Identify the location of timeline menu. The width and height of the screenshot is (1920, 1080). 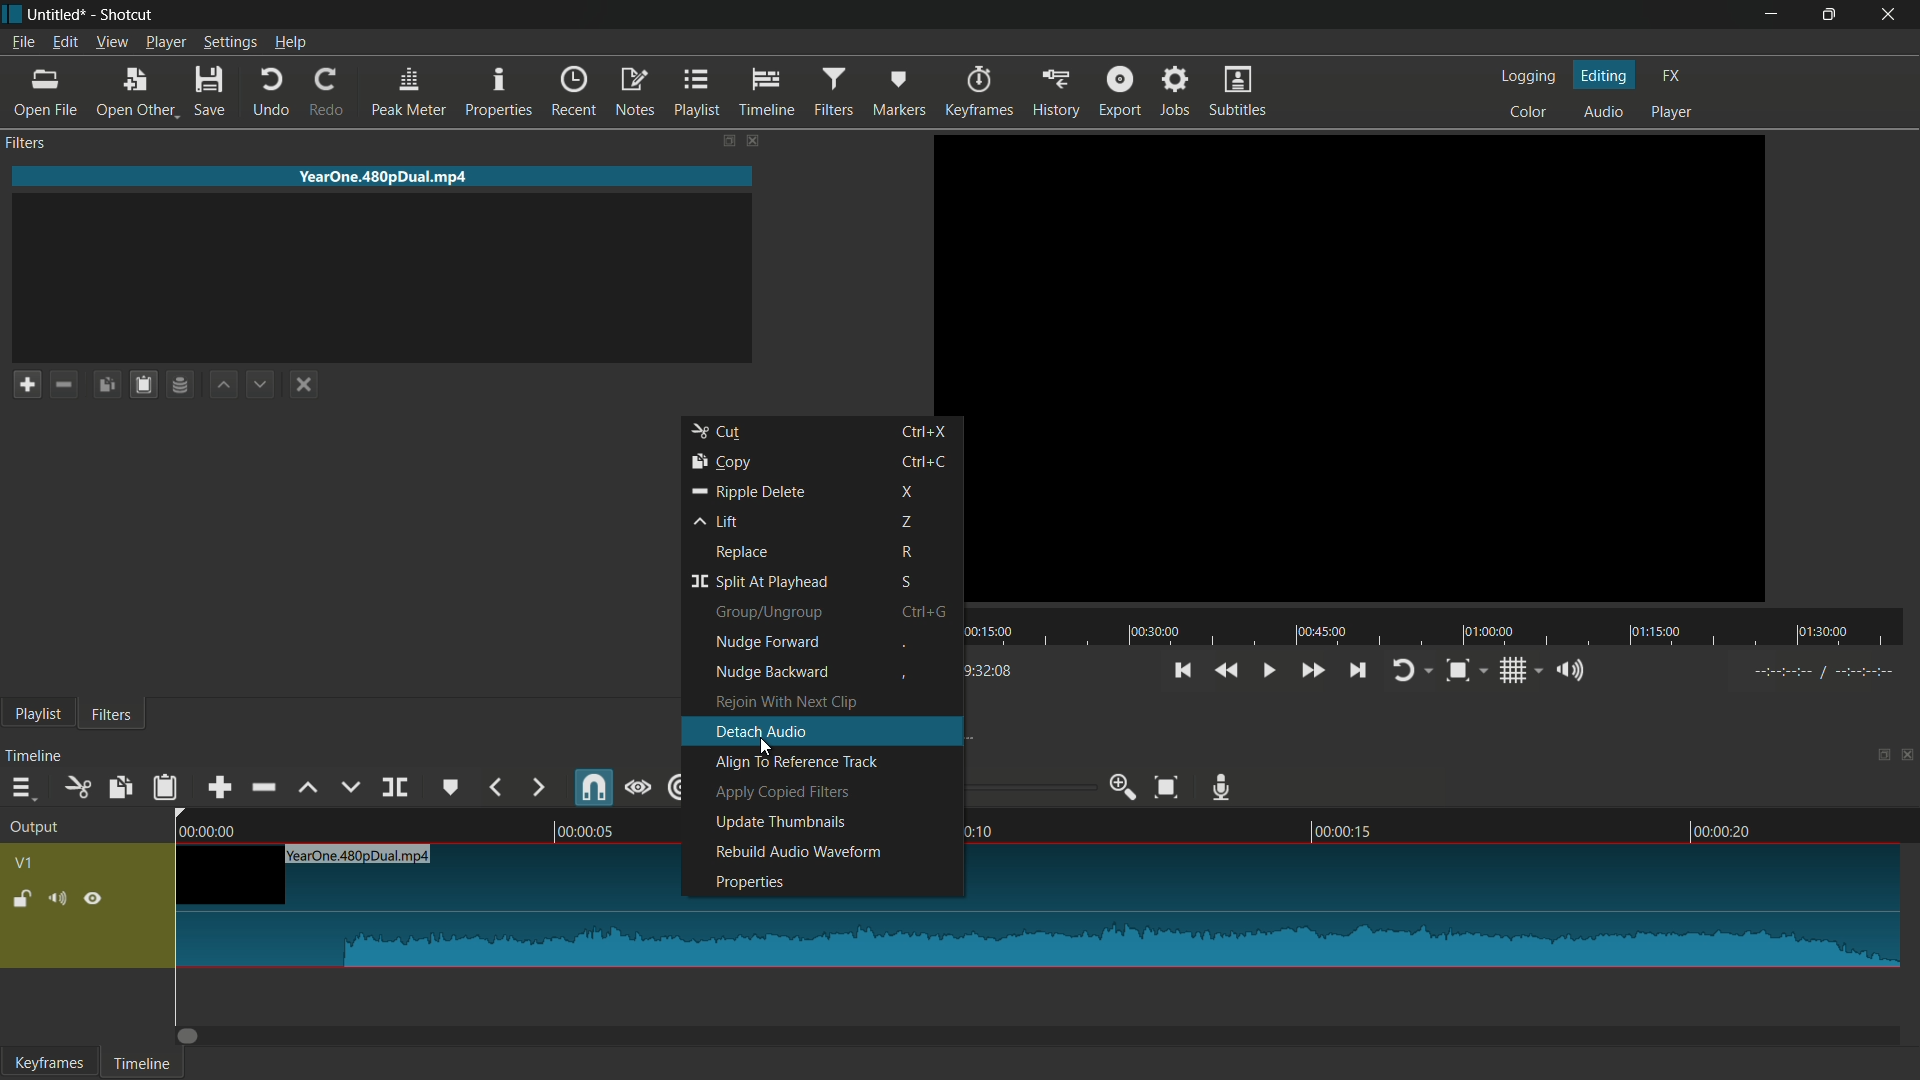
(20, 789).